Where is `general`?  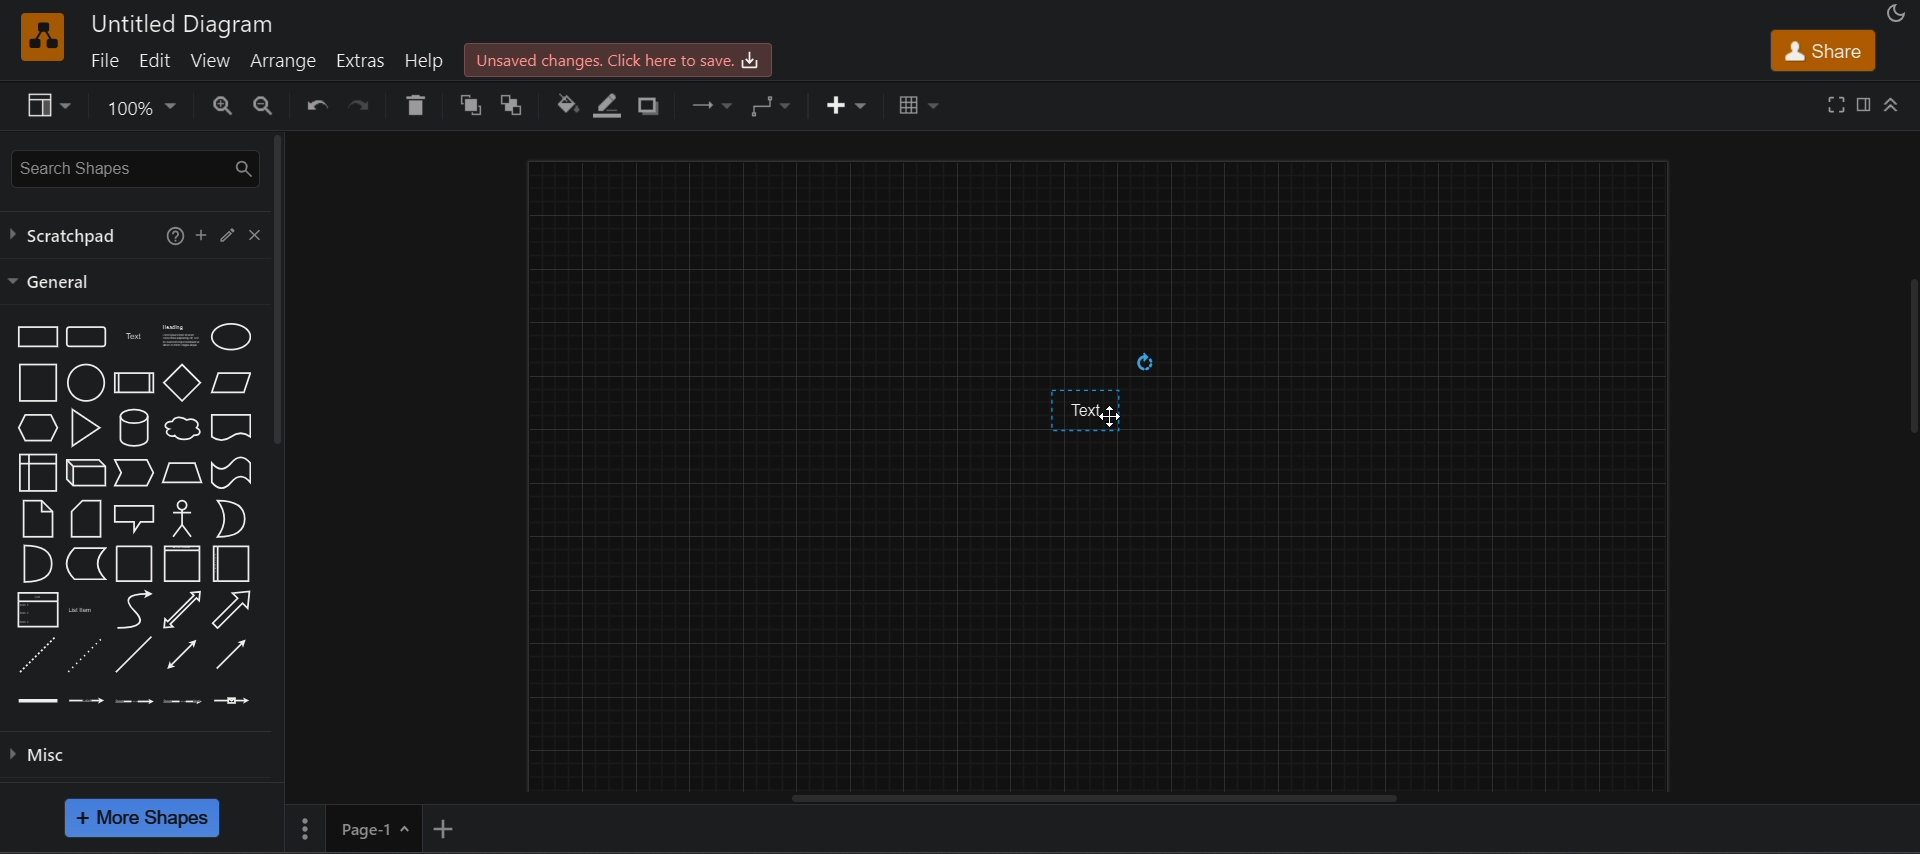
general is located at coordinates (52, 282).